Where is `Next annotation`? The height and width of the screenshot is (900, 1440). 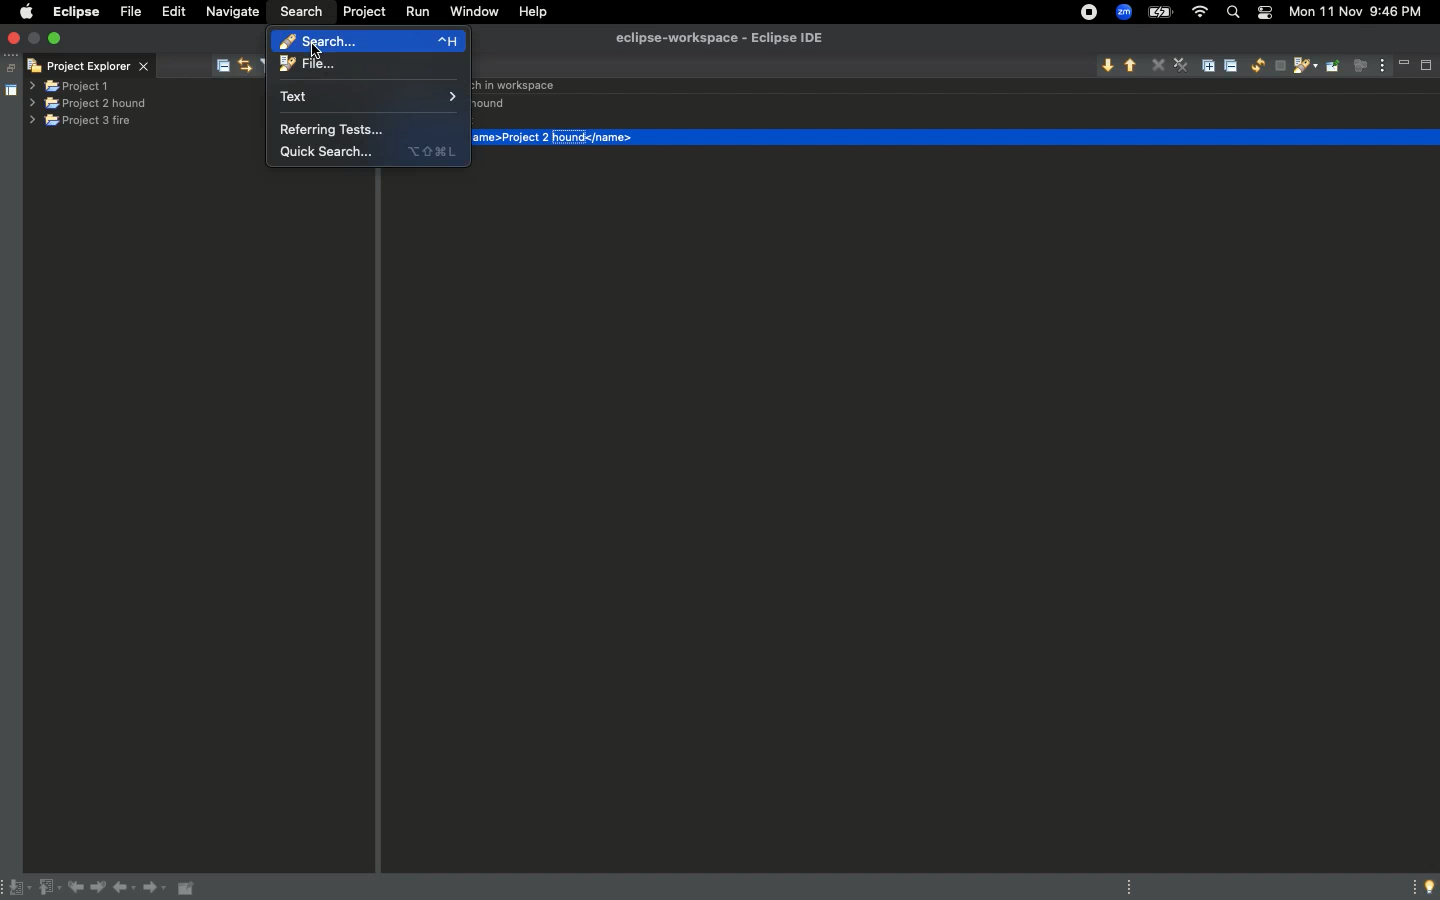
Next annotation is located at coordinates (17, 888).